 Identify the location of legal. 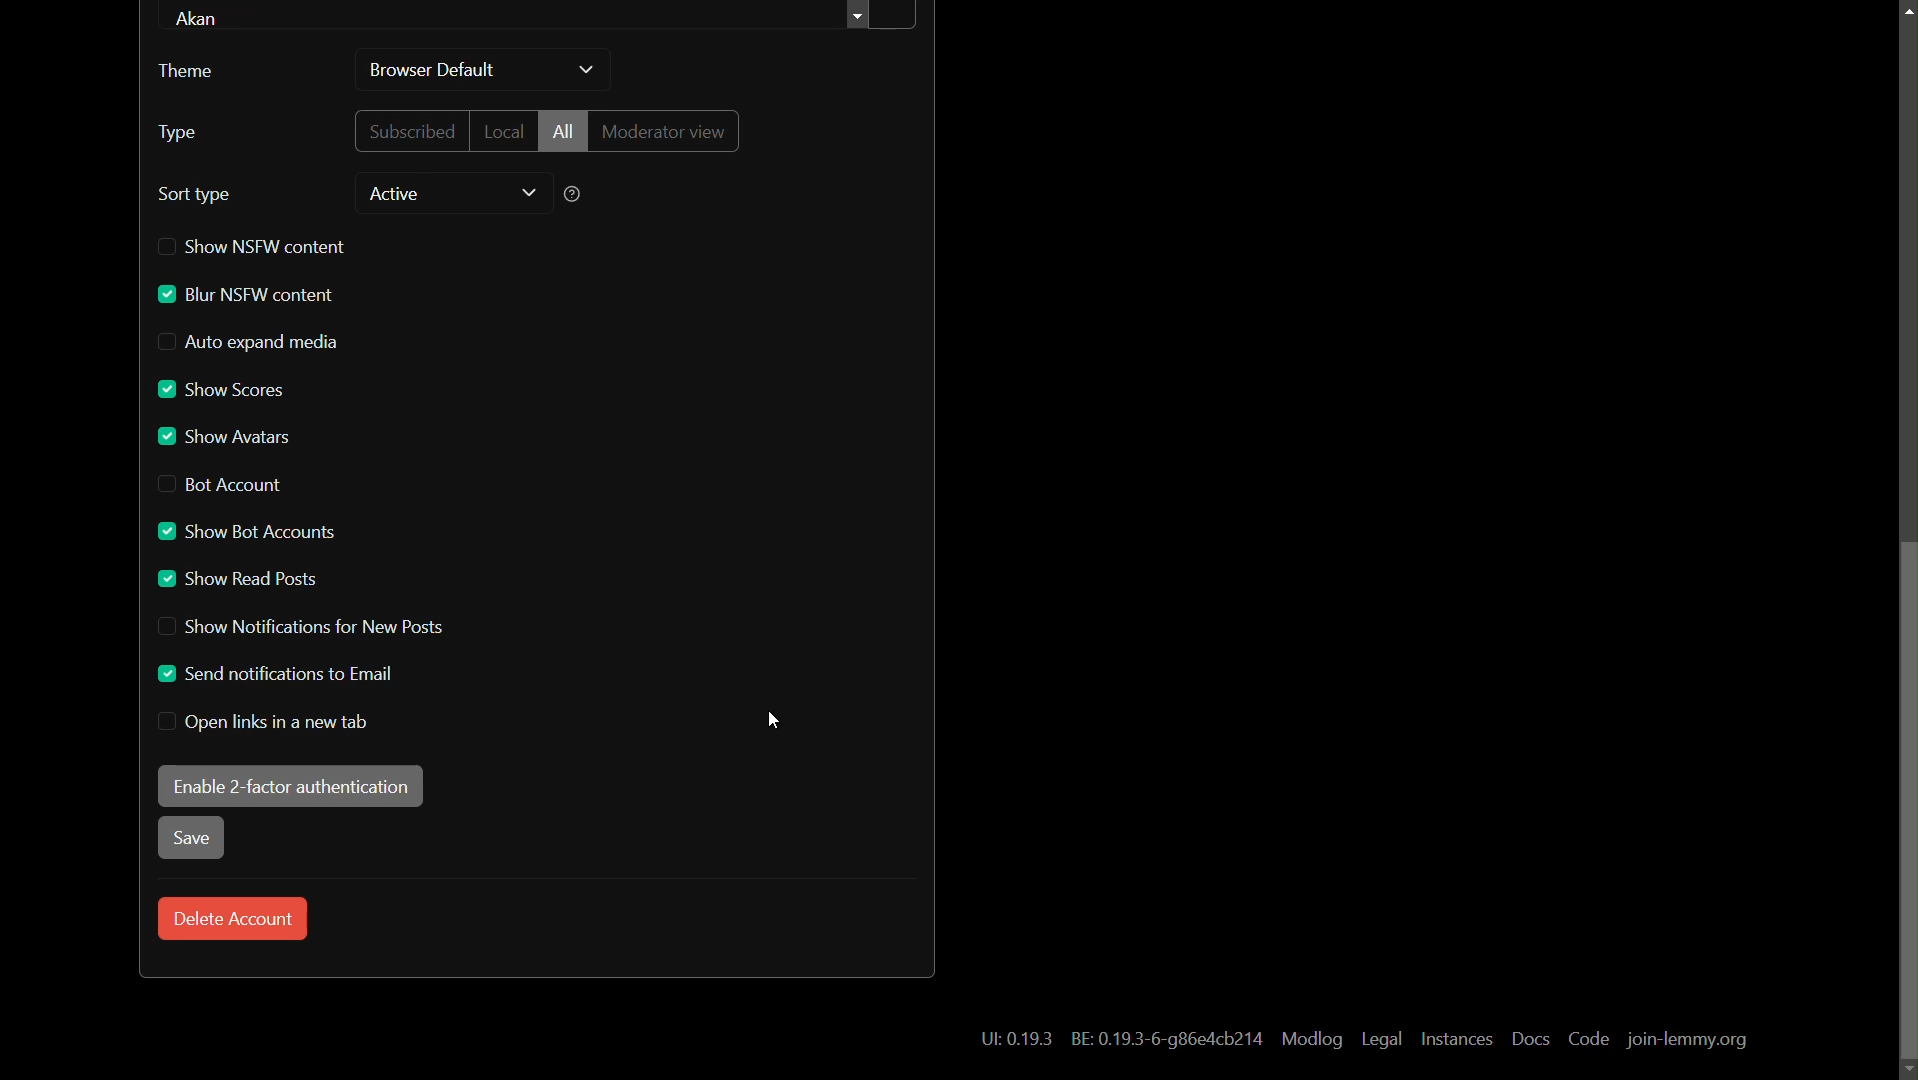
(1383, 1040).